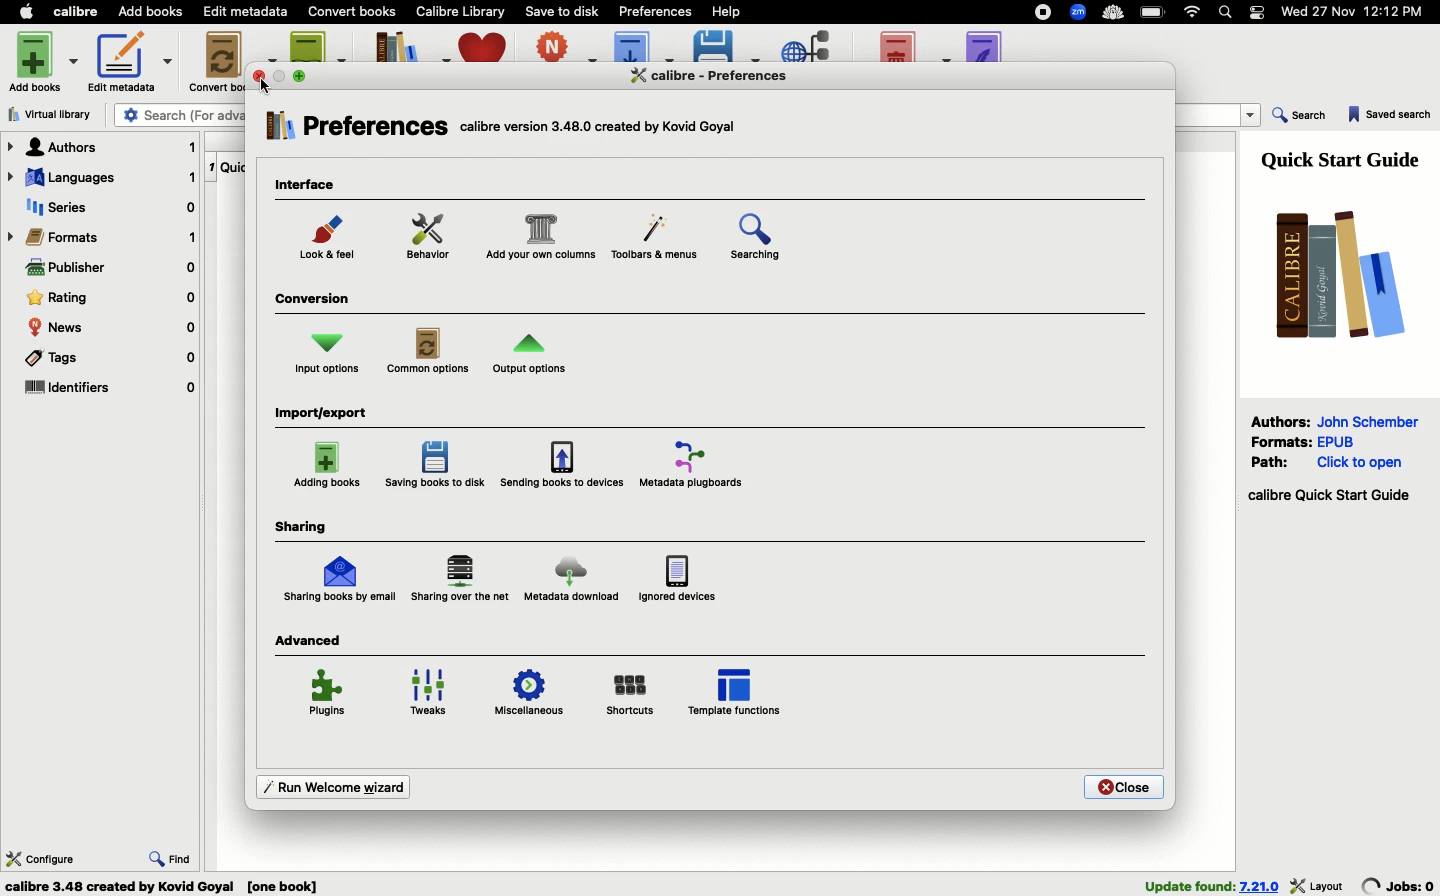 This screenshot has height=896, width=1440. Describe the element at coordinates (697, 463) in the screenshot. I see `Metadata` at that location.